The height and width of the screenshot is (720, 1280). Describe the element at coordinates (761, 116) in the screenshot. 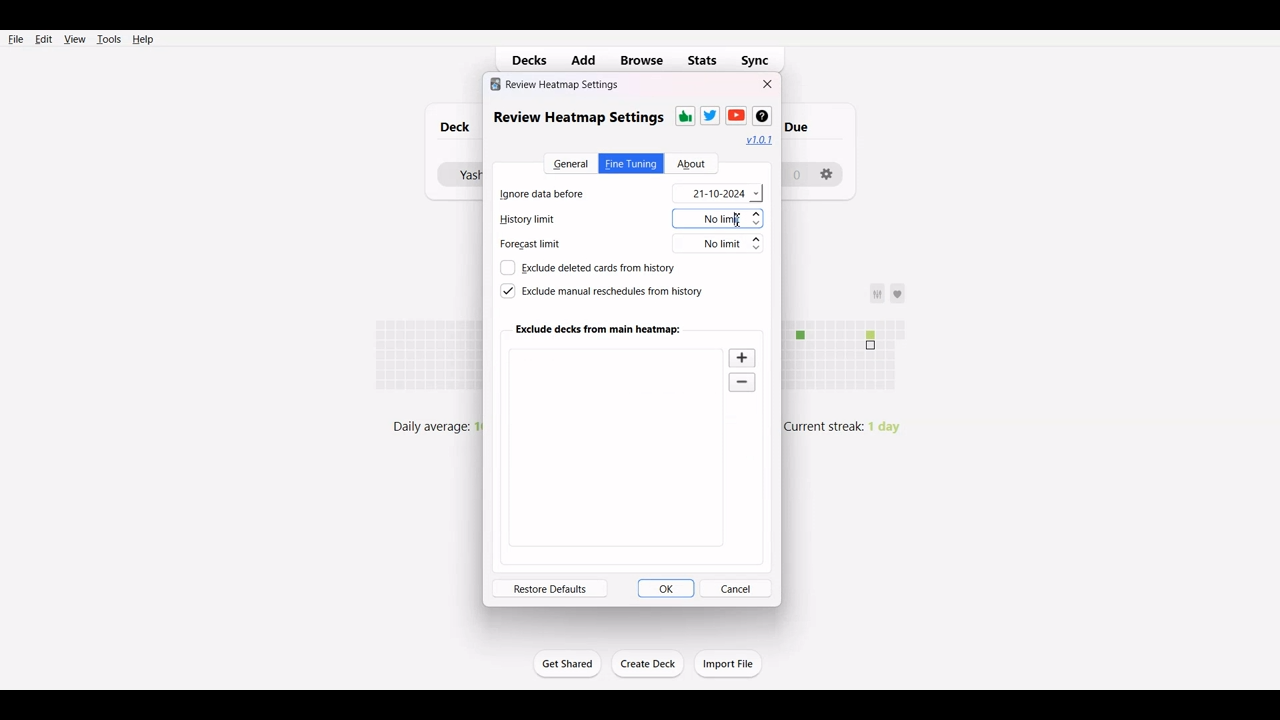

I see `Wikipedia` at that location.